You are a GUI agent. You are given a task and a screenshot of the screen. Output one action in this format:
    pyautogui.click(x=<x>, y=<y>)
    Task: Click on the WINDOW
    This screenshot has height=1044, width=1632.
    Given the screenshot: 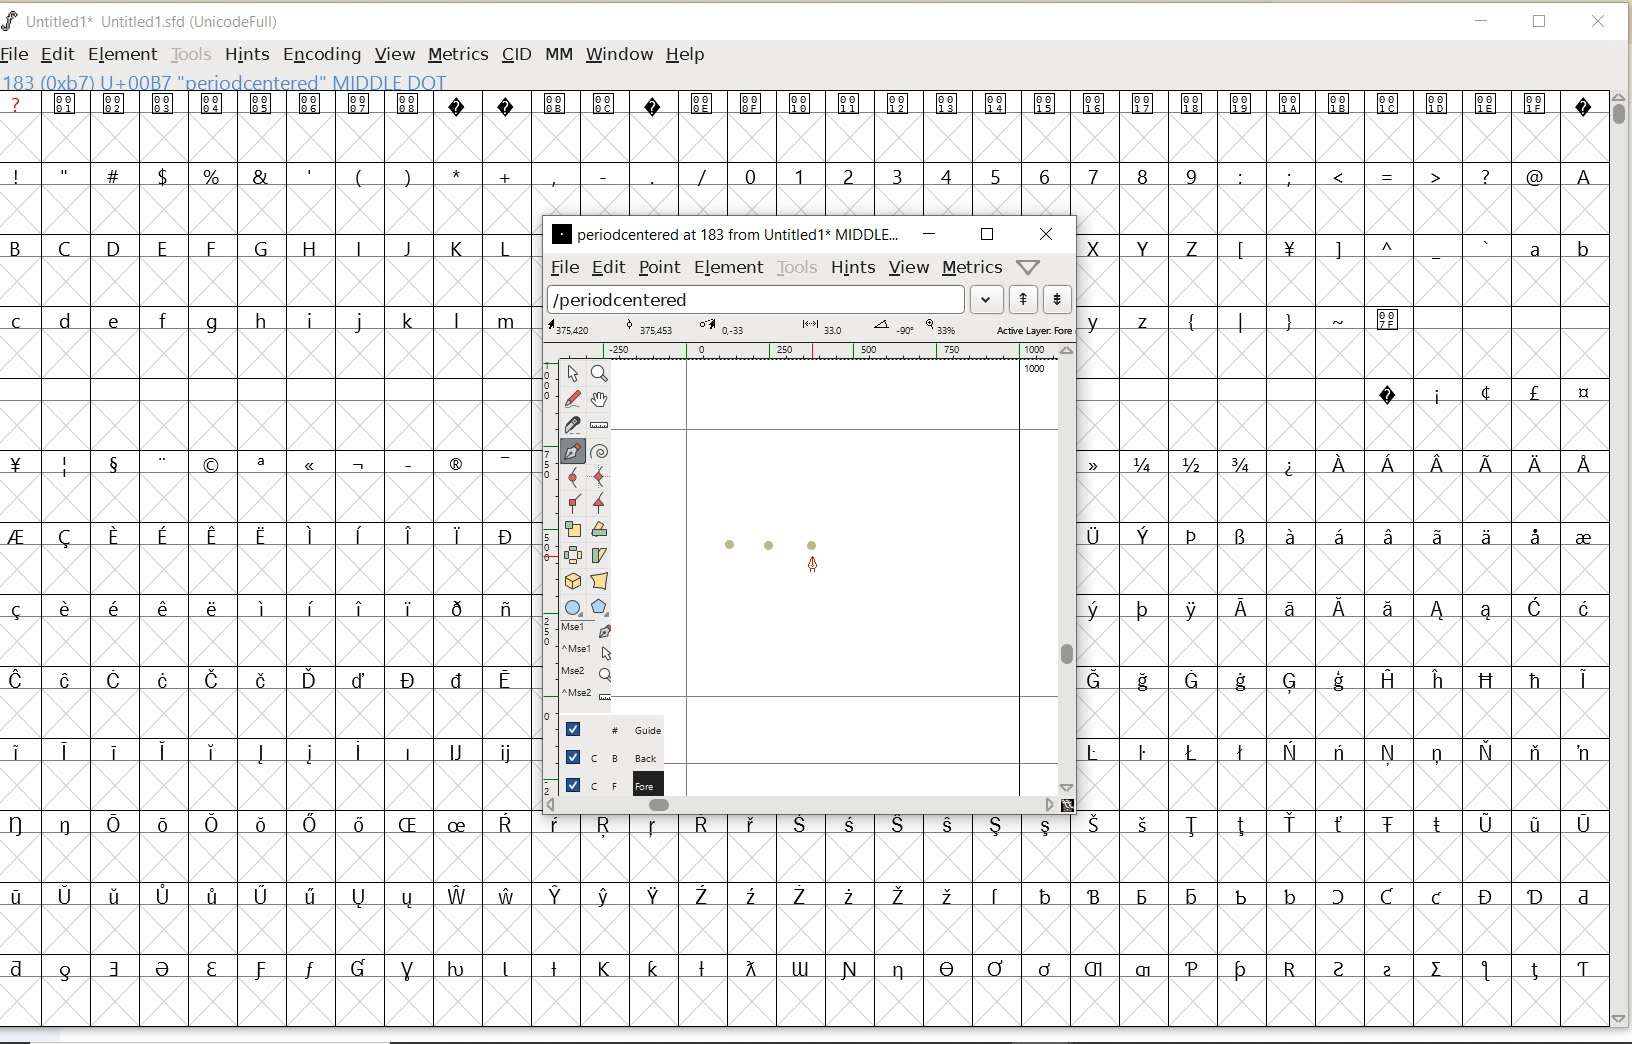 What is the action you would take?
    pyautogui.click(x=619, y=54)
    